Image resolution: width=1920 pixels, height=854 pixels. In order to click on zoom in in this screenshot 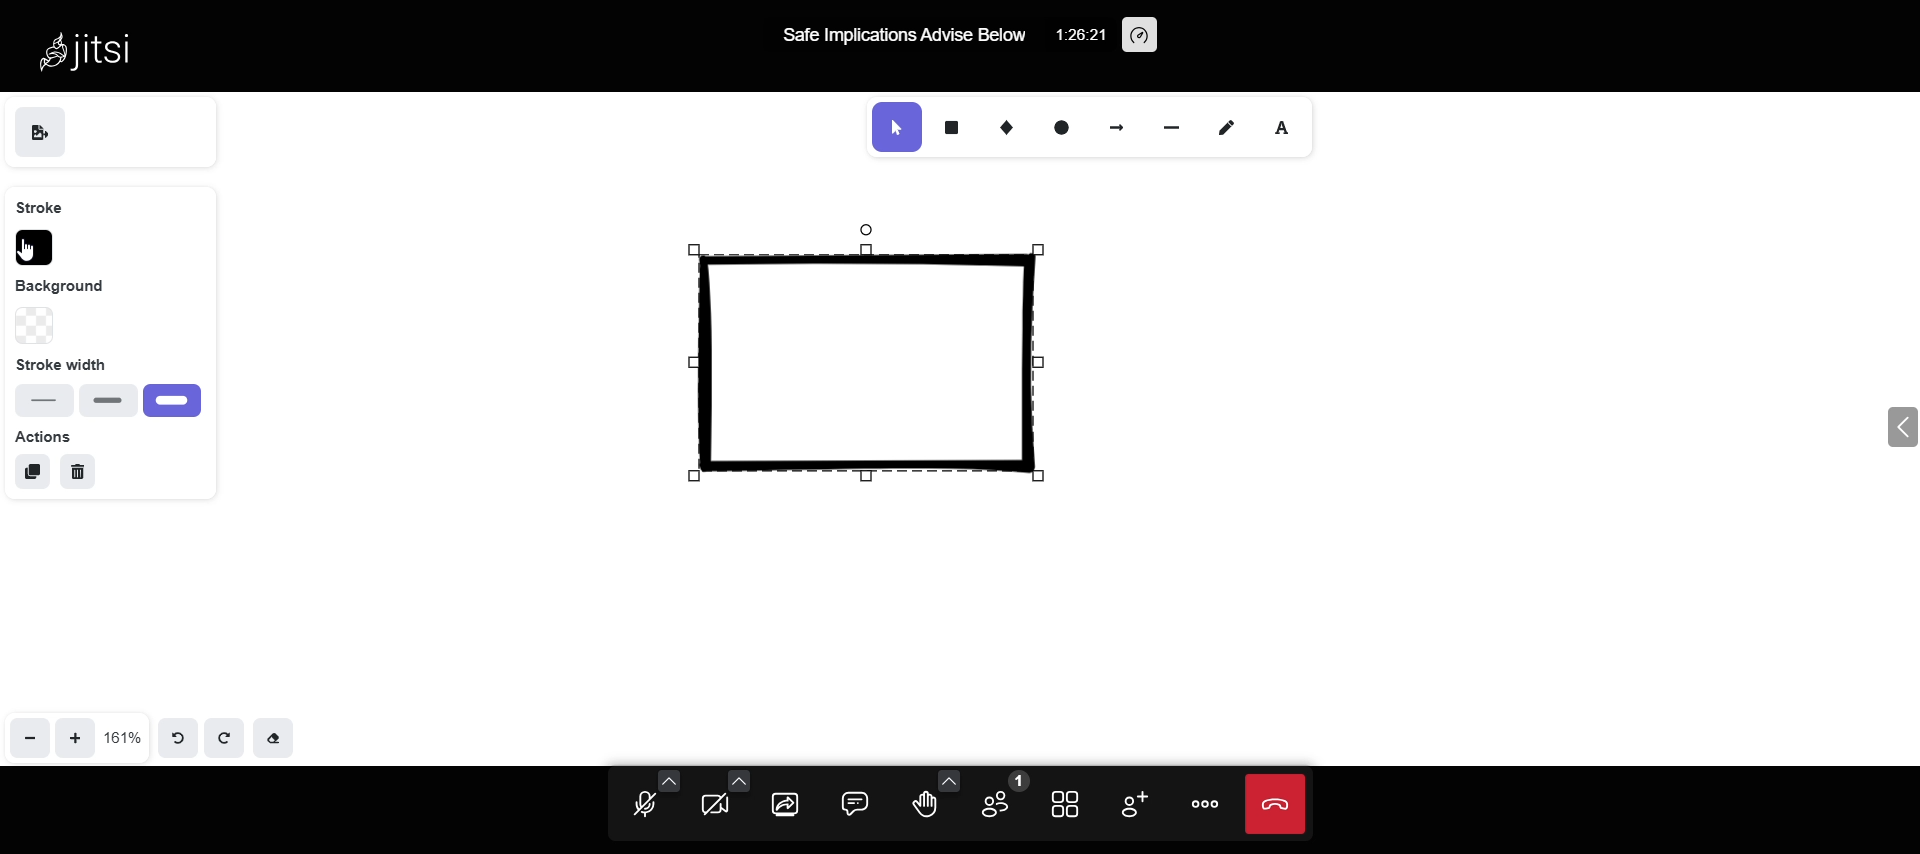, I will do `click(72, 737)`.